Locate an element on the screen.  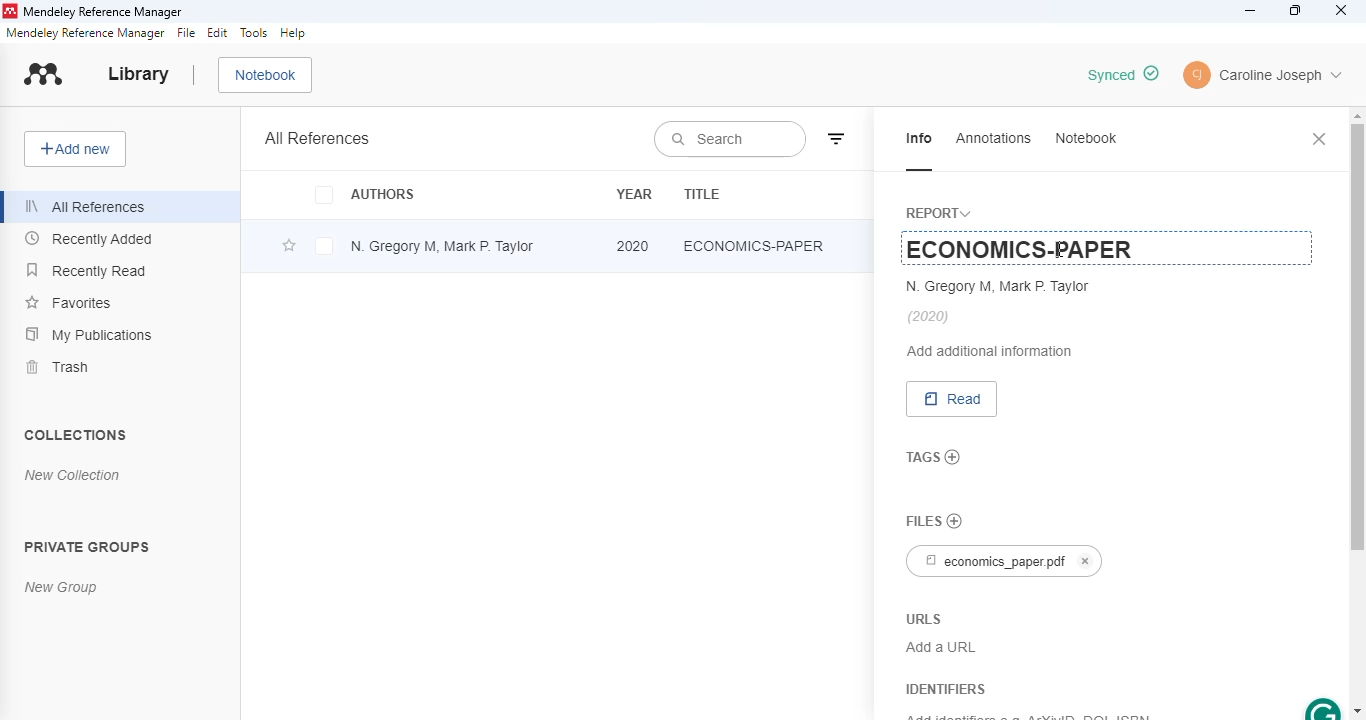
my publications is located at coordinates (91, 335).